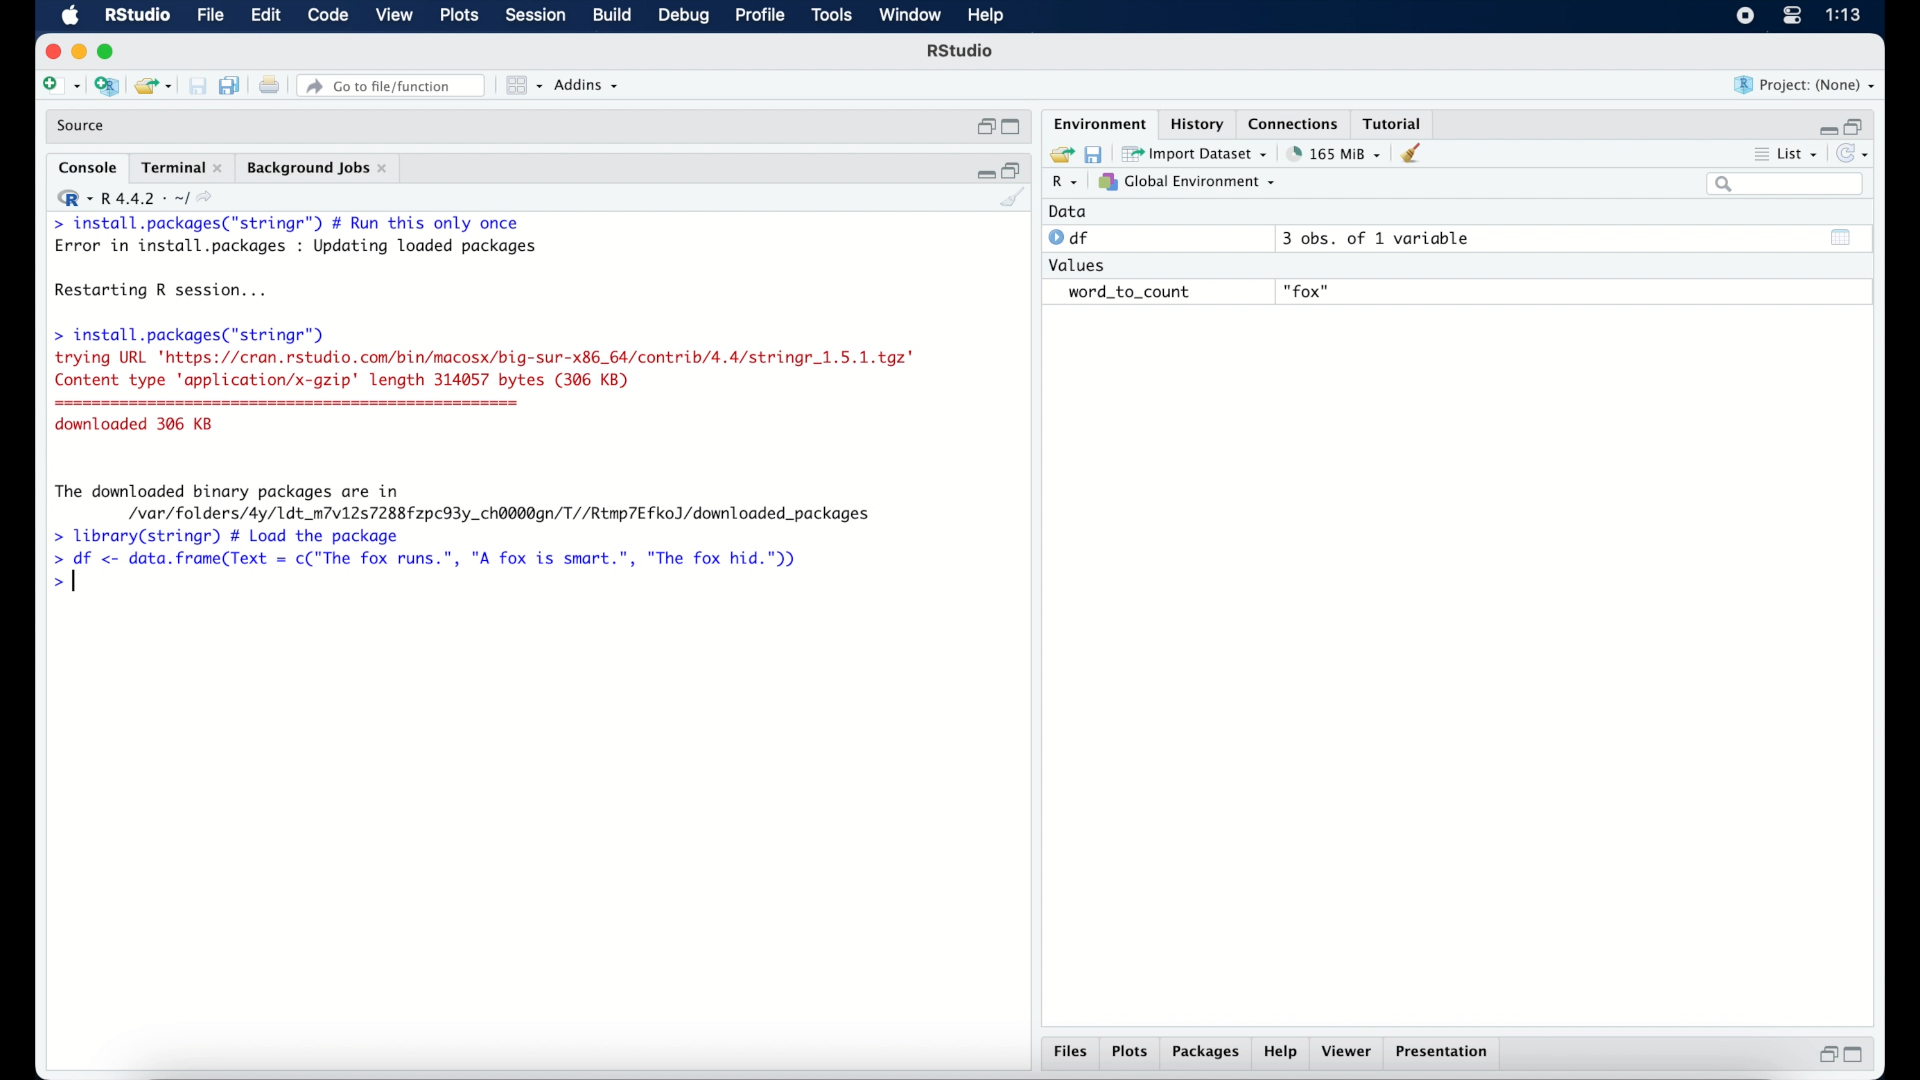 The image size is (1920, 1080). Describe the element at coordinates (328, 16) in the screenshot. I see `code` at that location.